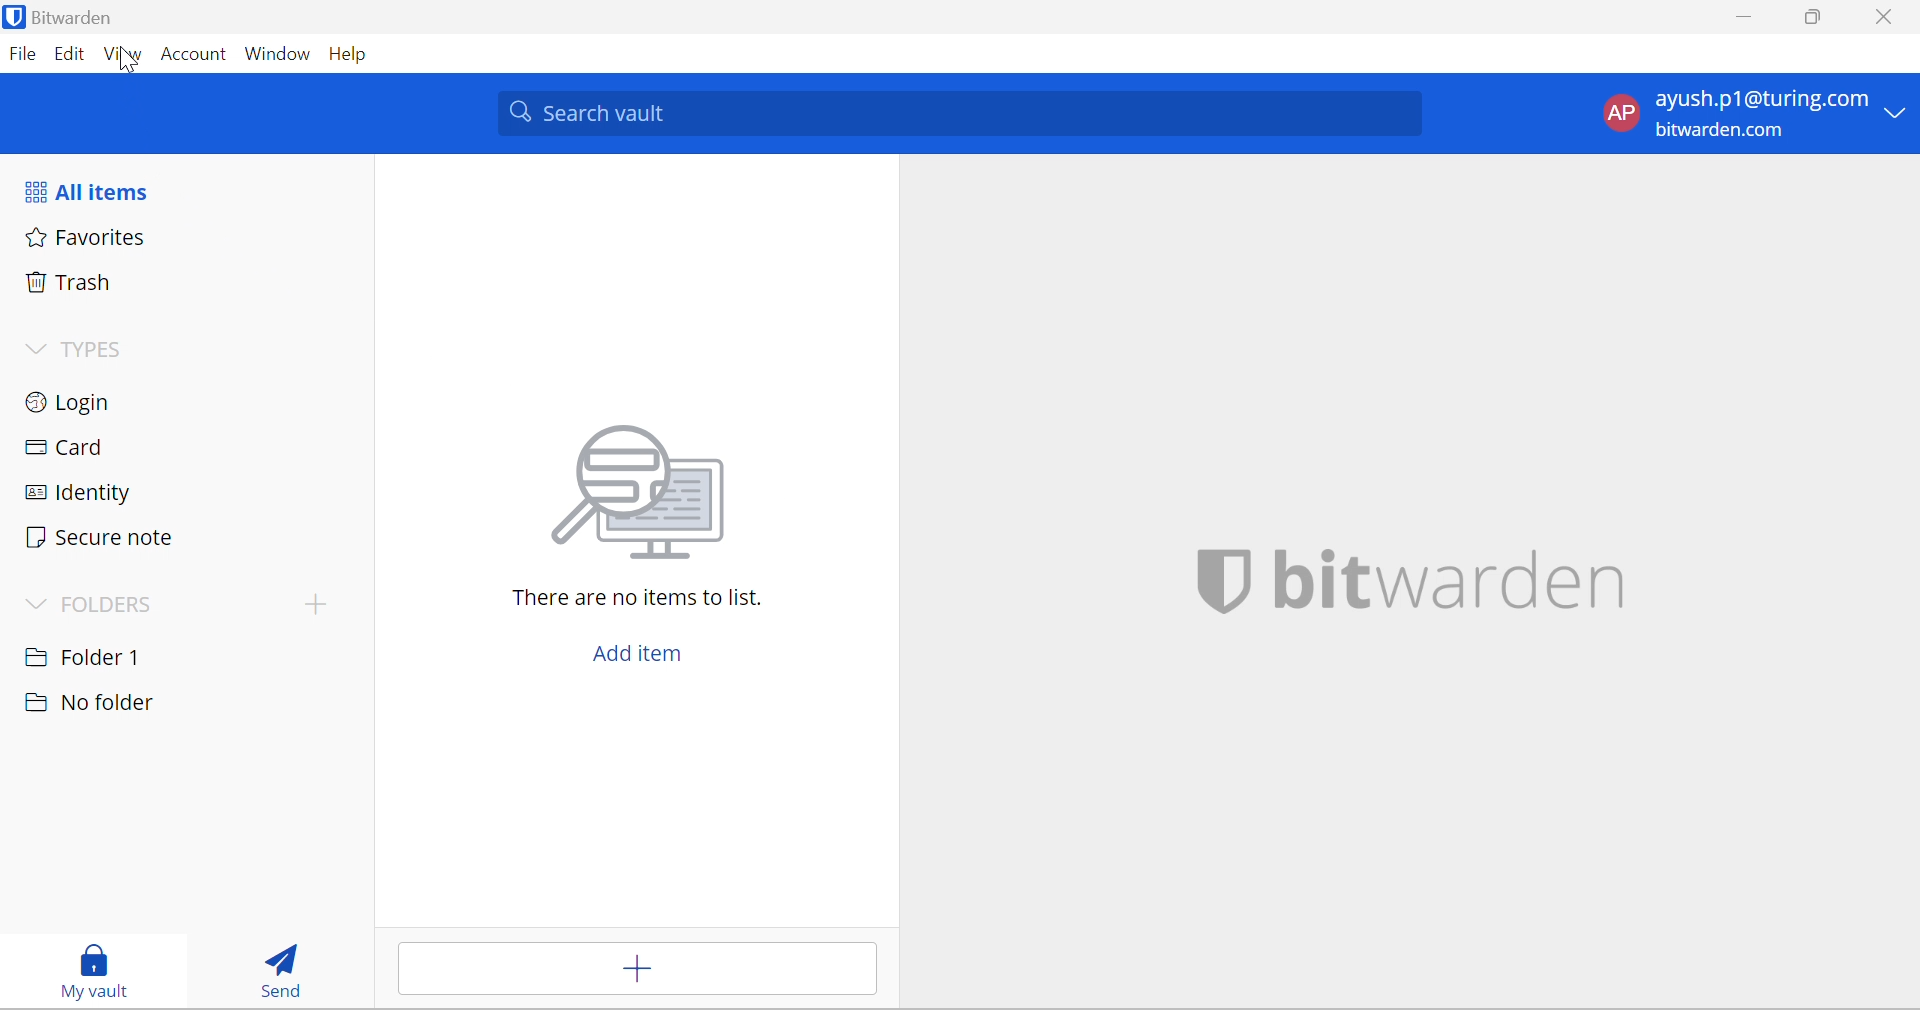  Describe the element at coordinates (356, 55) in the screenshot. I see `Help` at that location.